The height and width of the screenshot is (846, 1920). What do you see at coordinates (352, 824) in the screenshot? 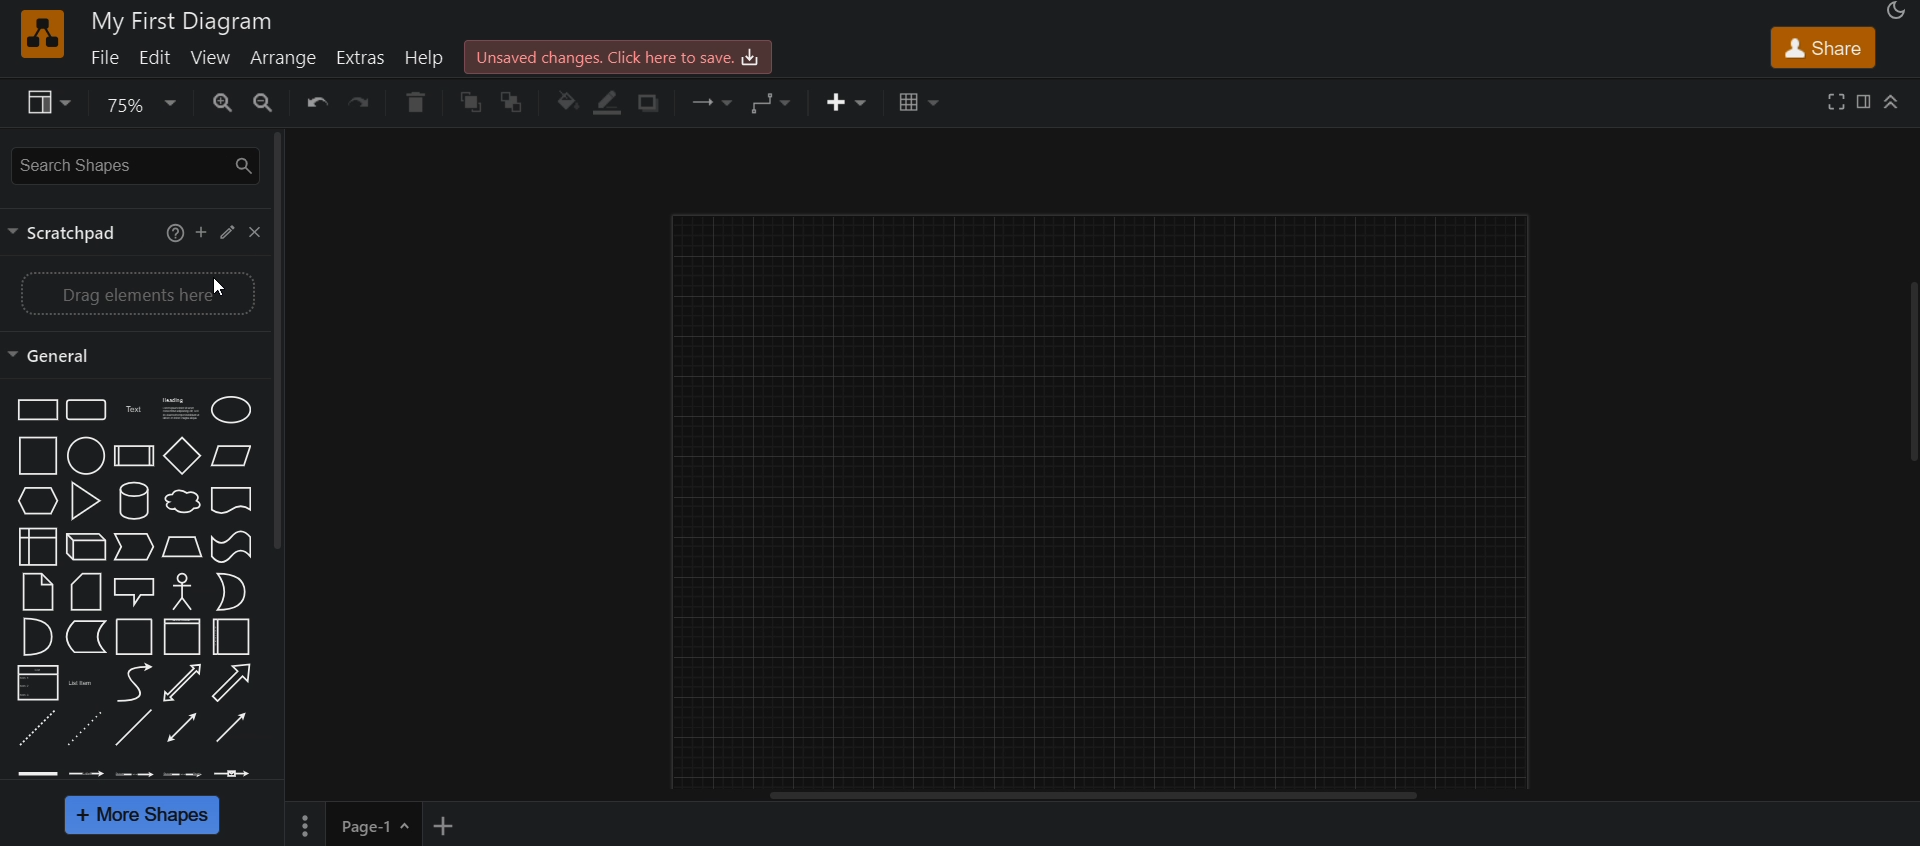
I see `page 1` at bounding box center [352, 824].